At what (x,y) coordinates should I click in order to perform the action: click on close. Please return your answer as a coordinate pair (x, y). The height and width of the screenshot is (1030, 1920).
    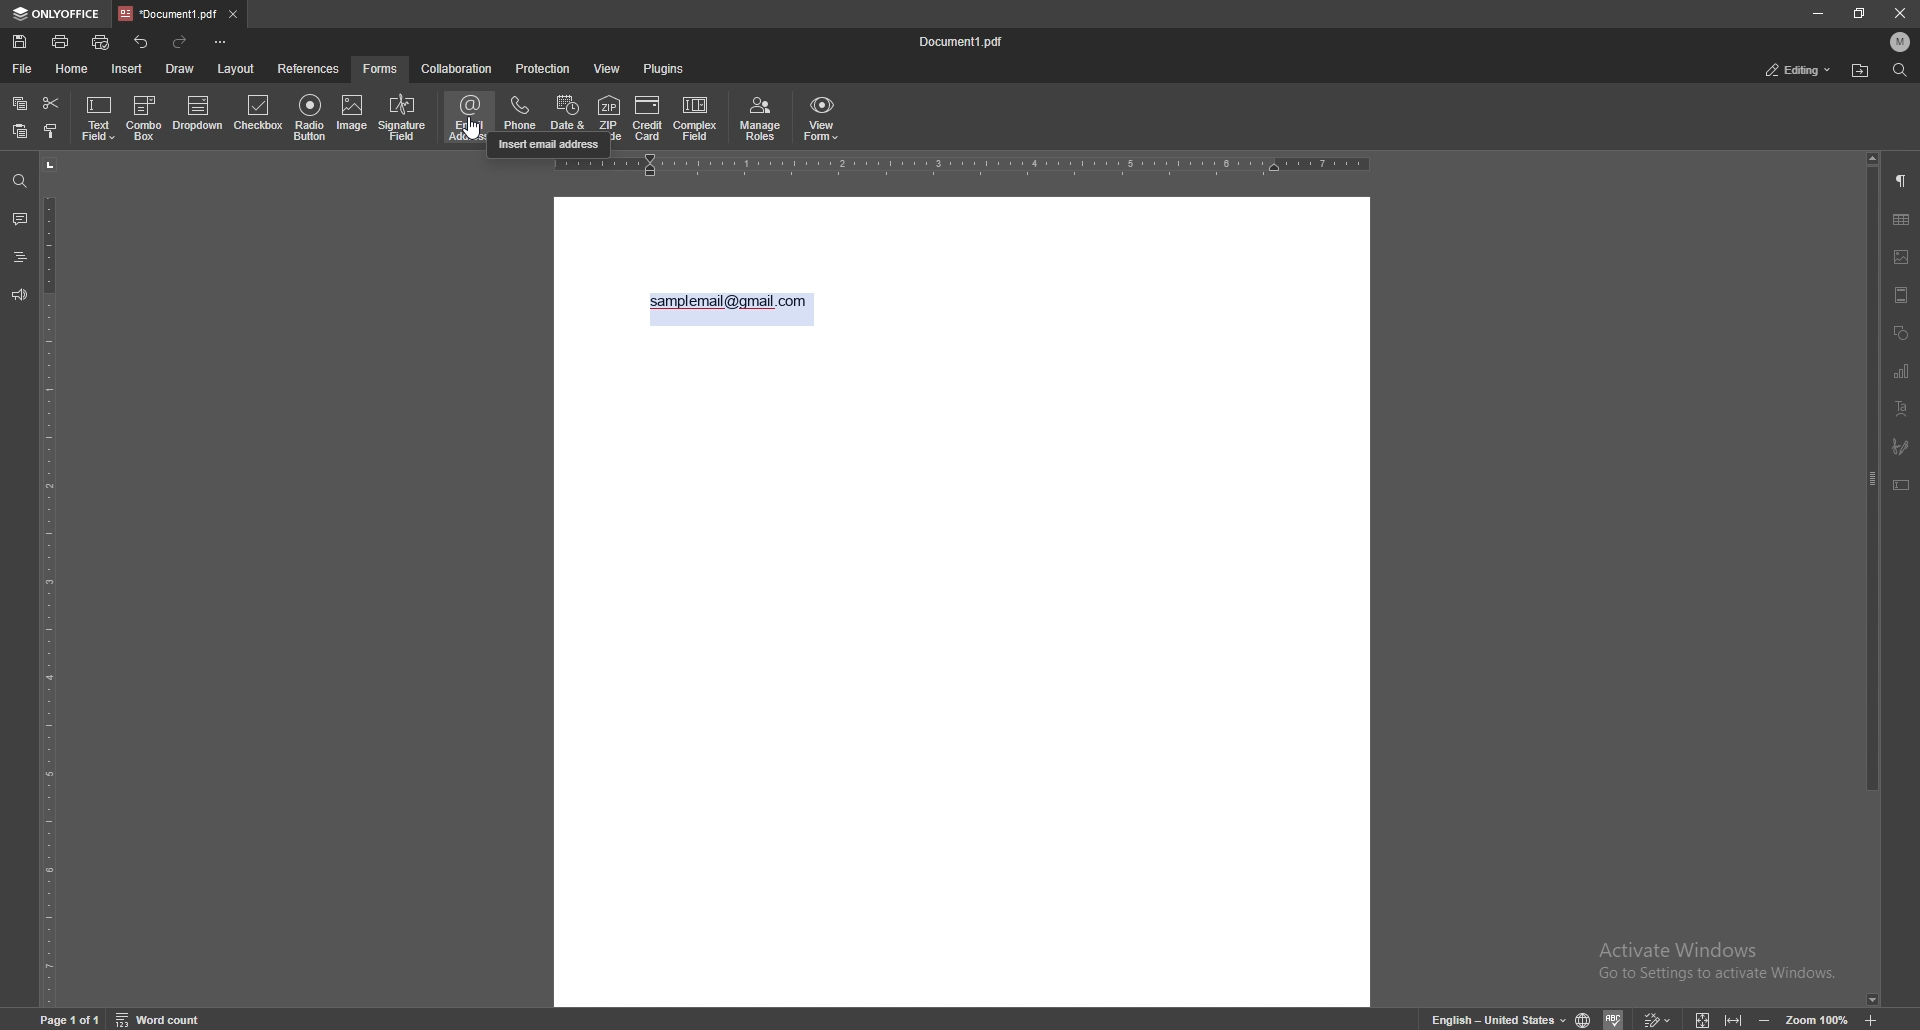
    Looking at the image, I should click on (1898, 13).